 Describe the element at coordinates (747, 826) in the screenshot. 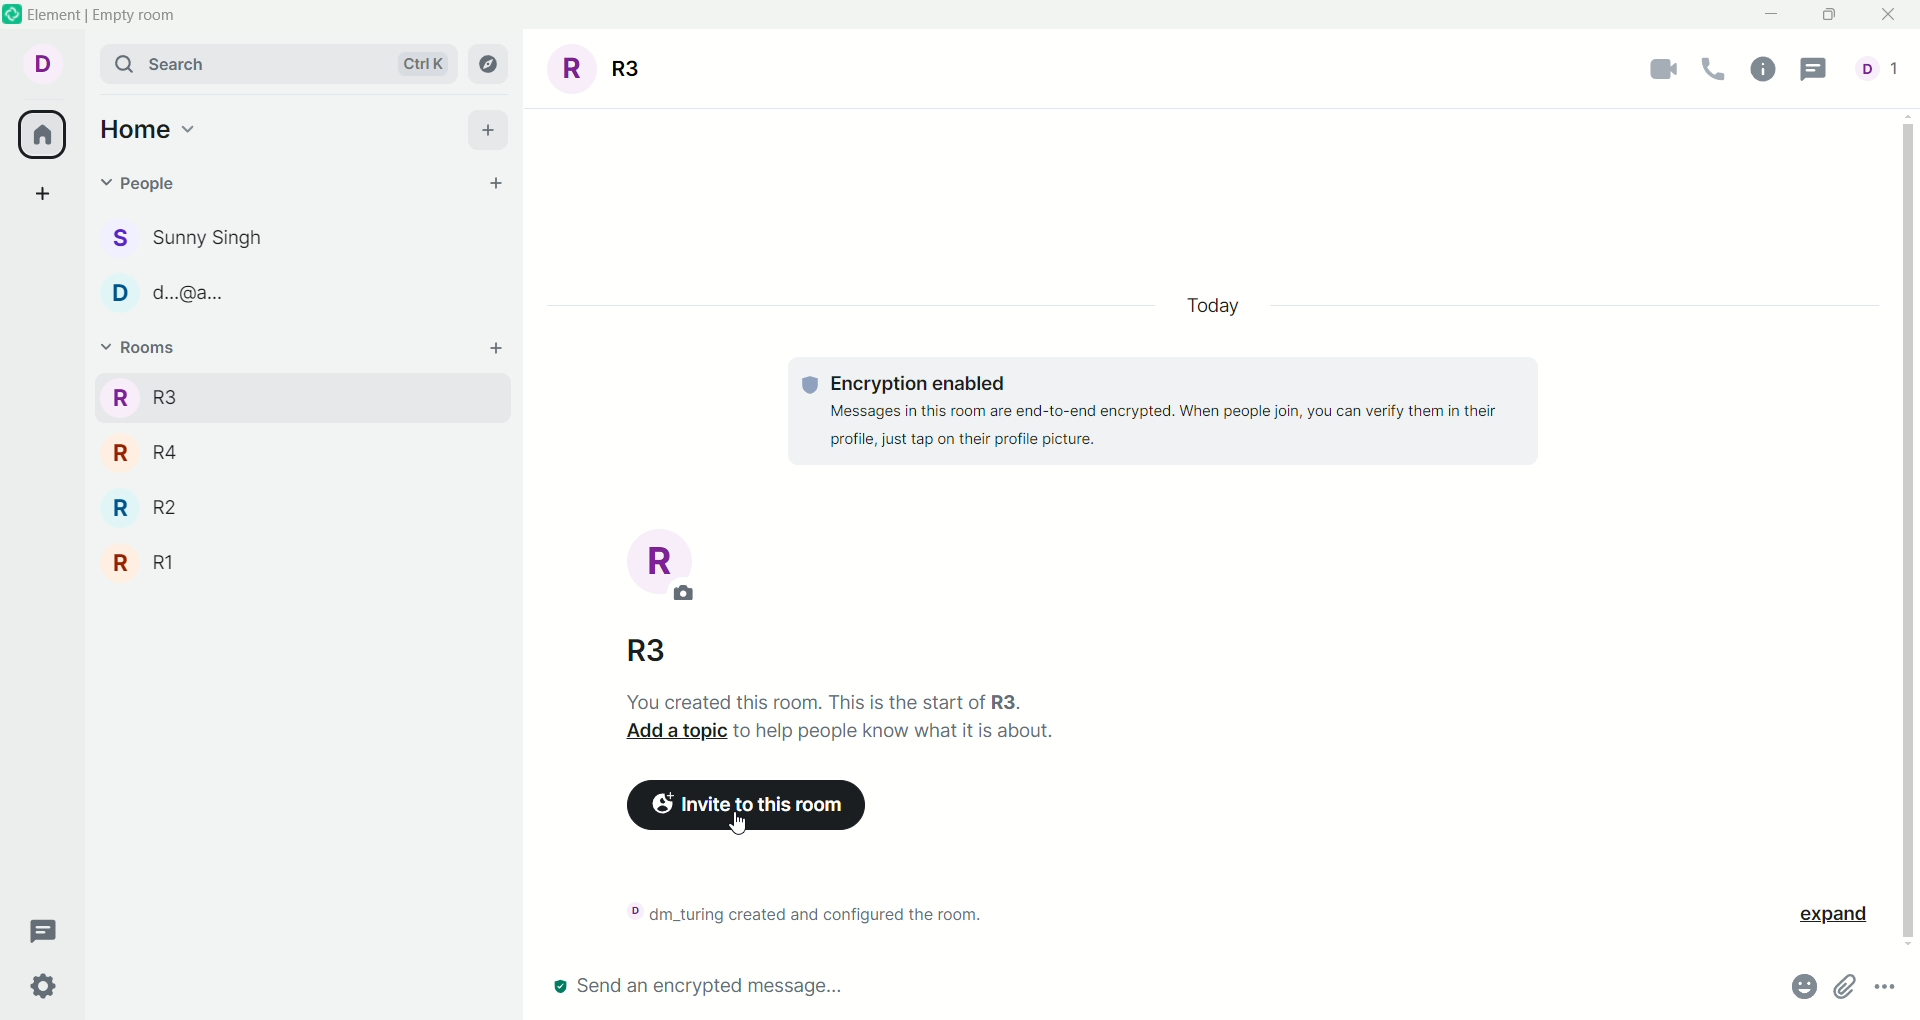

I see `pointer cursor` at that location.